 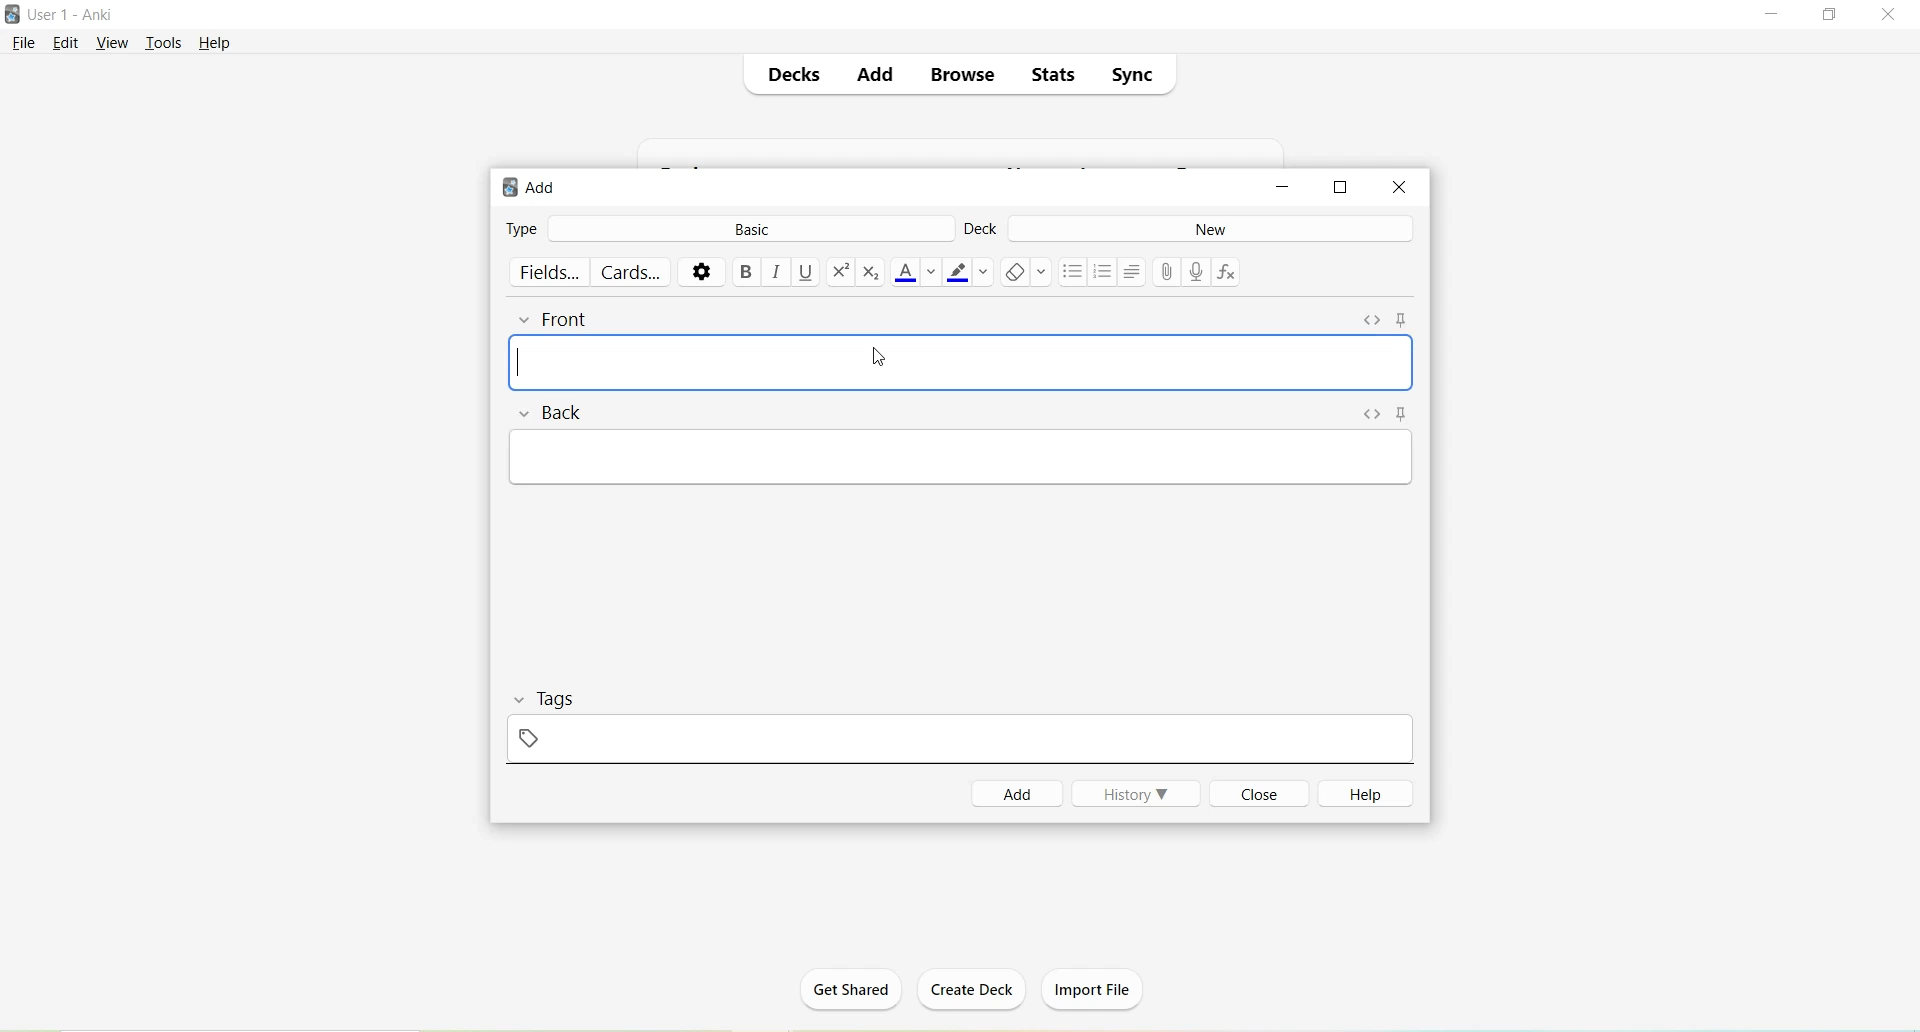 What do you see at coordinates (1071, 272) in the screenshot?
I see `Unordered list` at bounding box center [1071, 272].